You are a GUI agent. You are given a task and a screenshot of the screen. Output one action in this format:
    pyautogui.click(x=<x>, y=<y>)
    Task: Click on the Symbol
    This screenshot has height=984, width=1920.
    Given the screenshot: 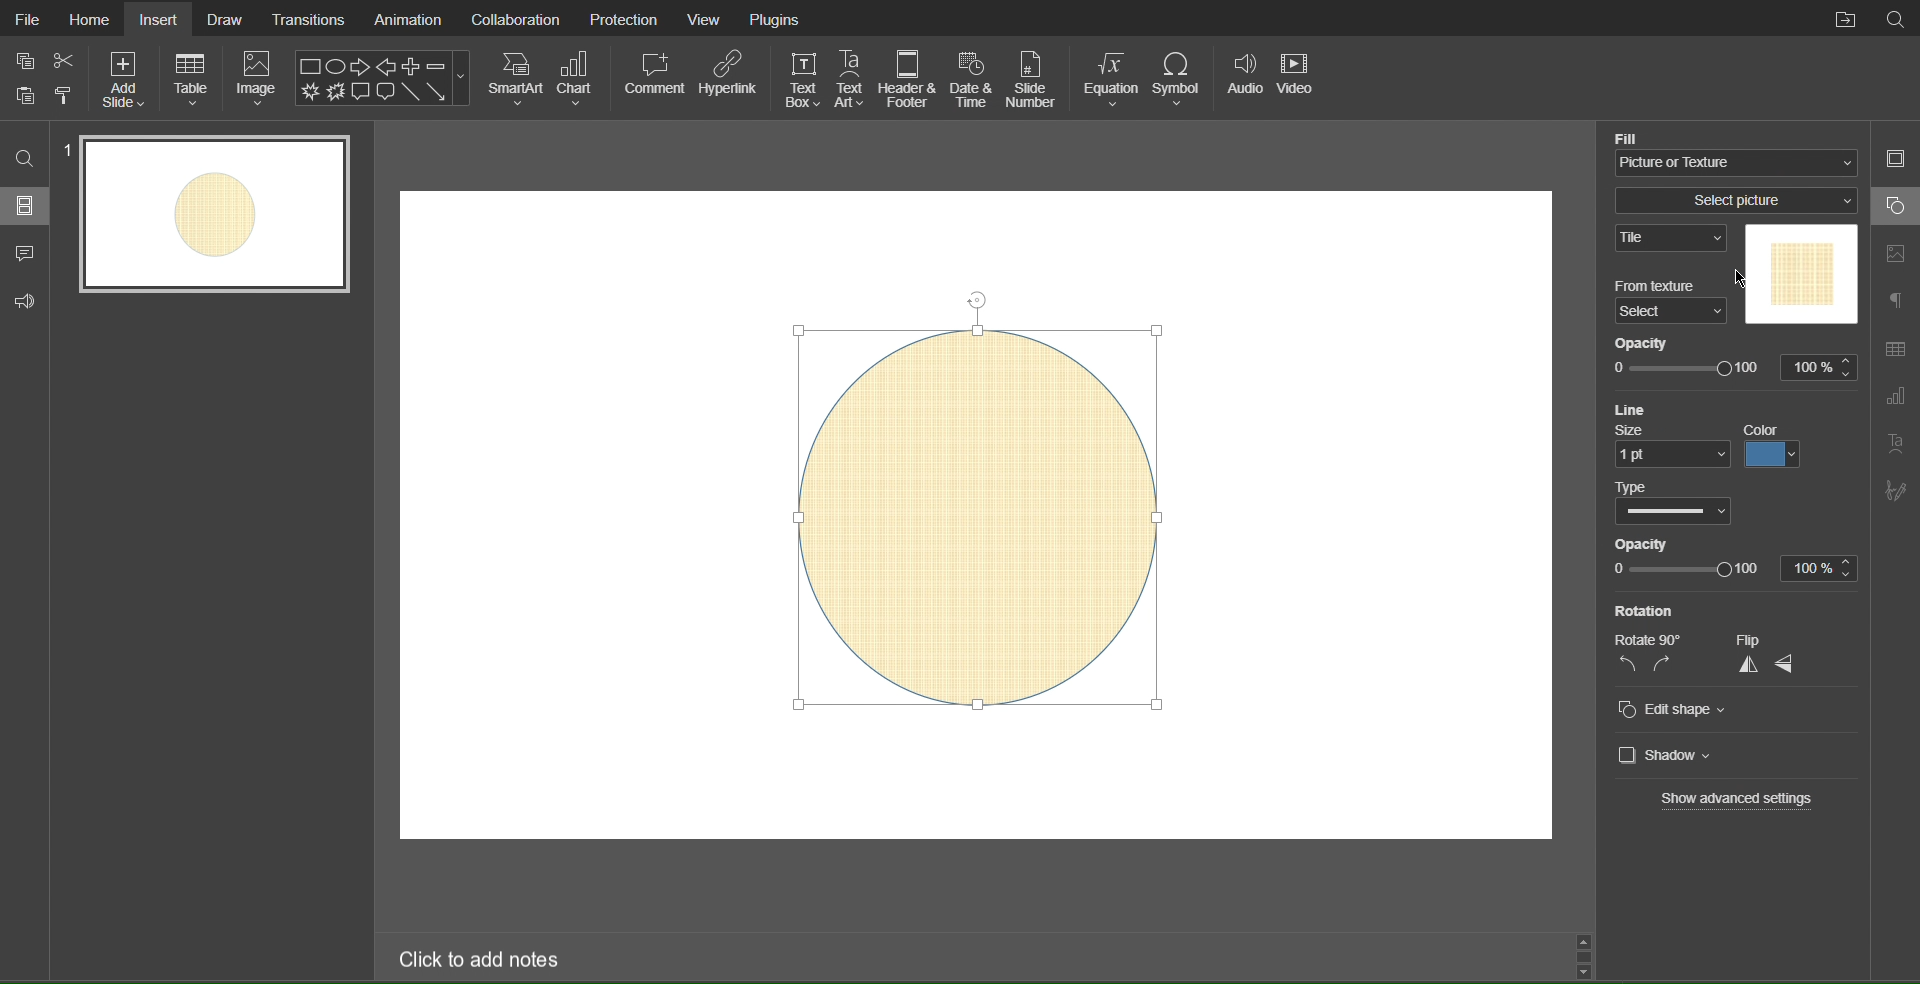 What is the action you would take?
    pyautogui.click(x=1182, y=80)
    